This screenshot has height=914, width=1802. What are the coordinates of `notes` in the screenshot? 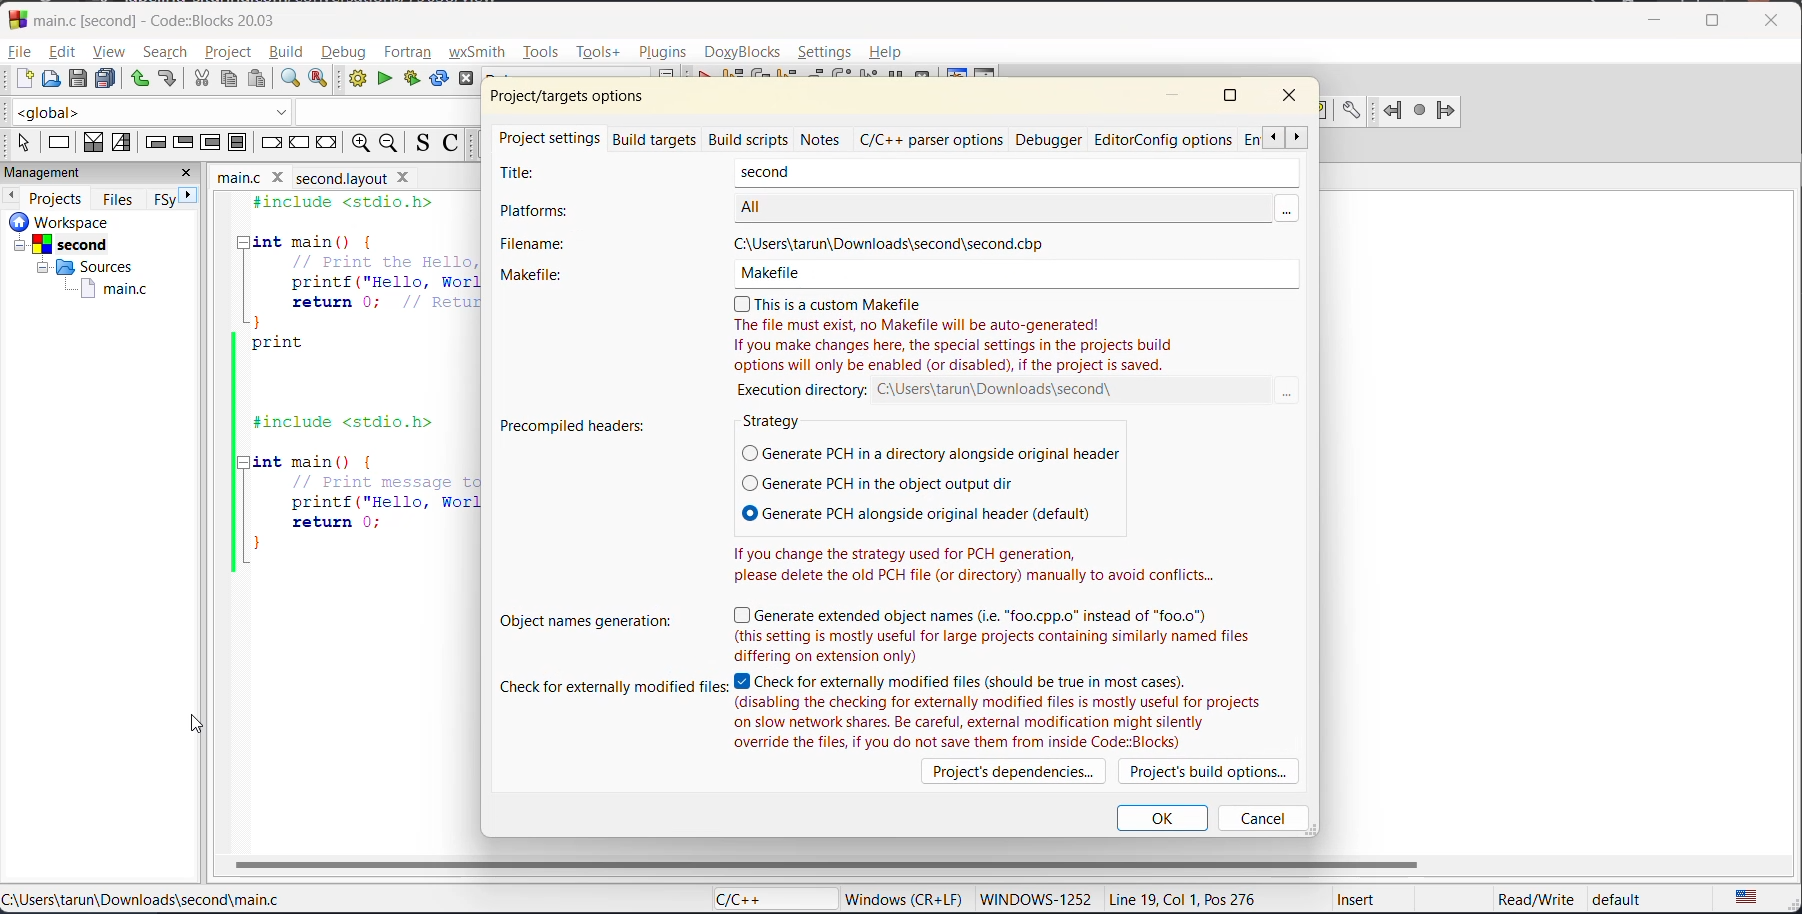 It's located at (821, 142).